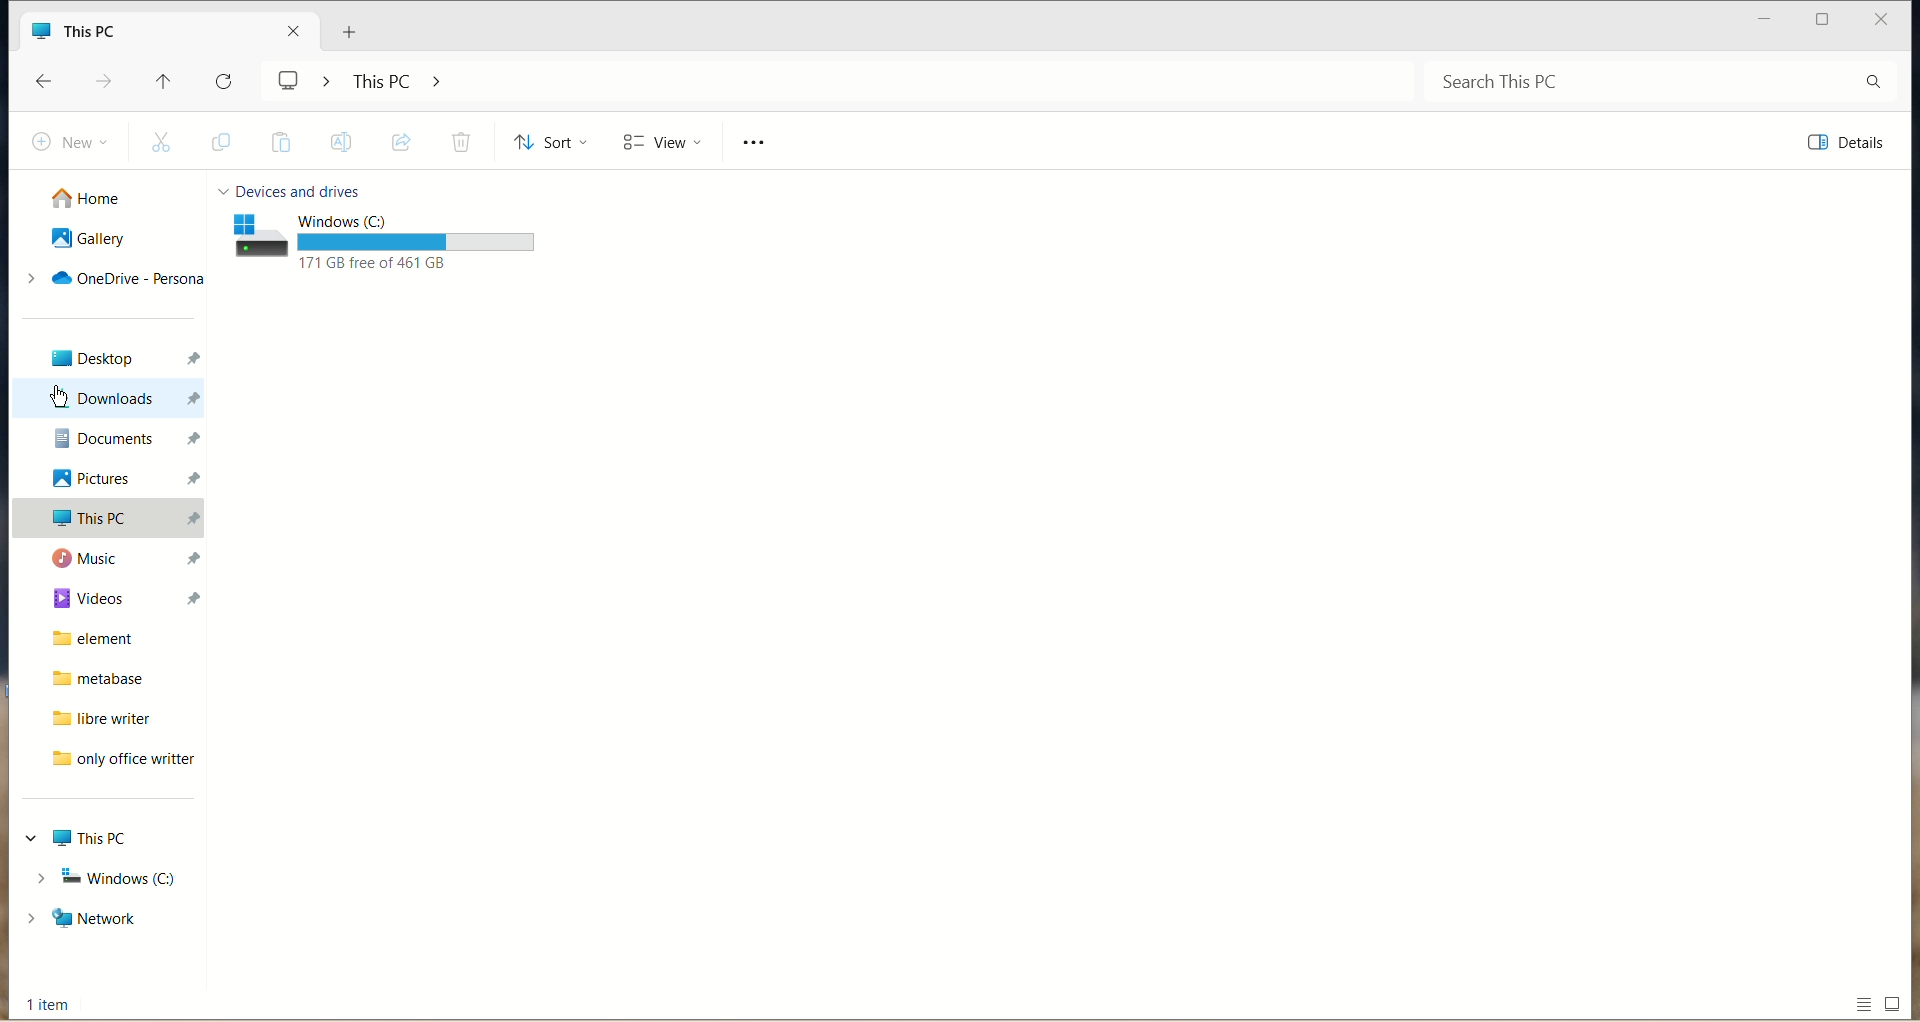 This screenshot has height=1022, width=1920. What do you see at coordinates (340, 145) in the screenshot?
I see `rename` at bounding box center [340, 145].